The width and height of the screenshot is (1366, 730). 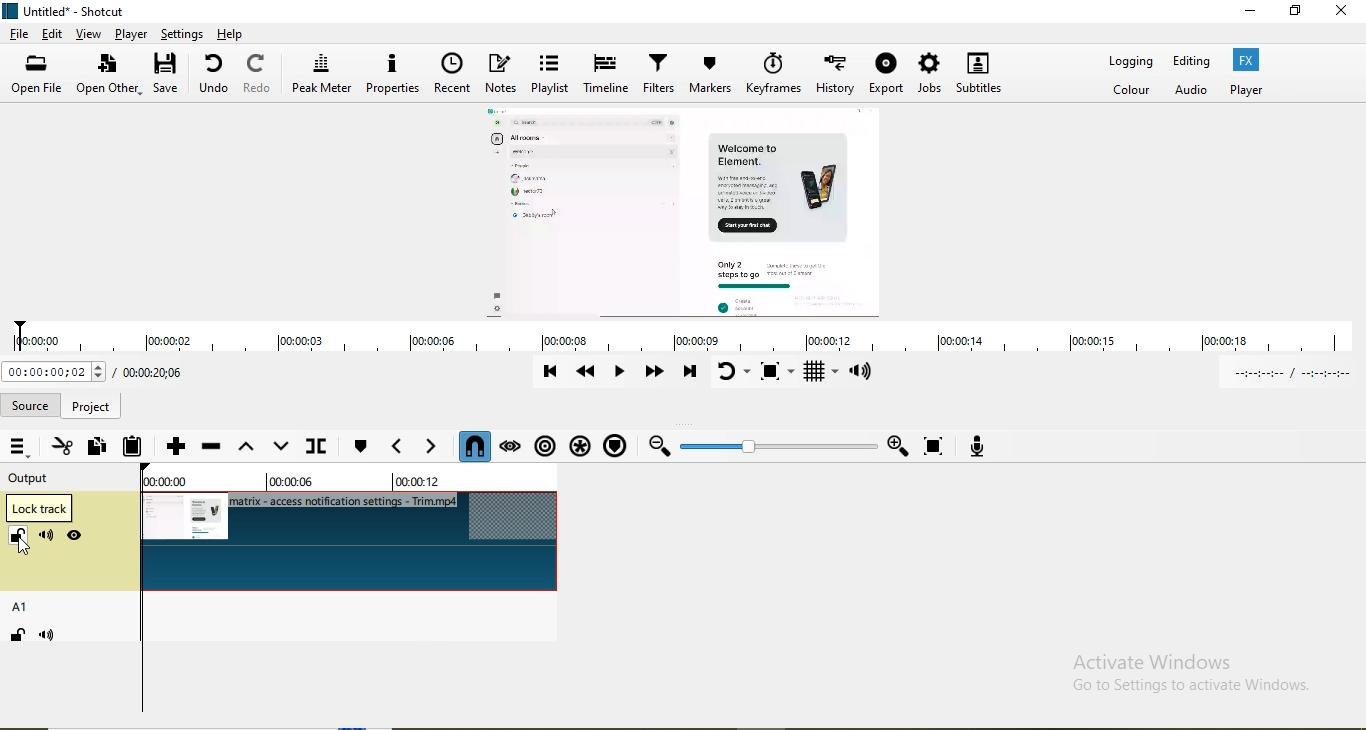 I want to click on Minimise, so click(x=1246, y=12).